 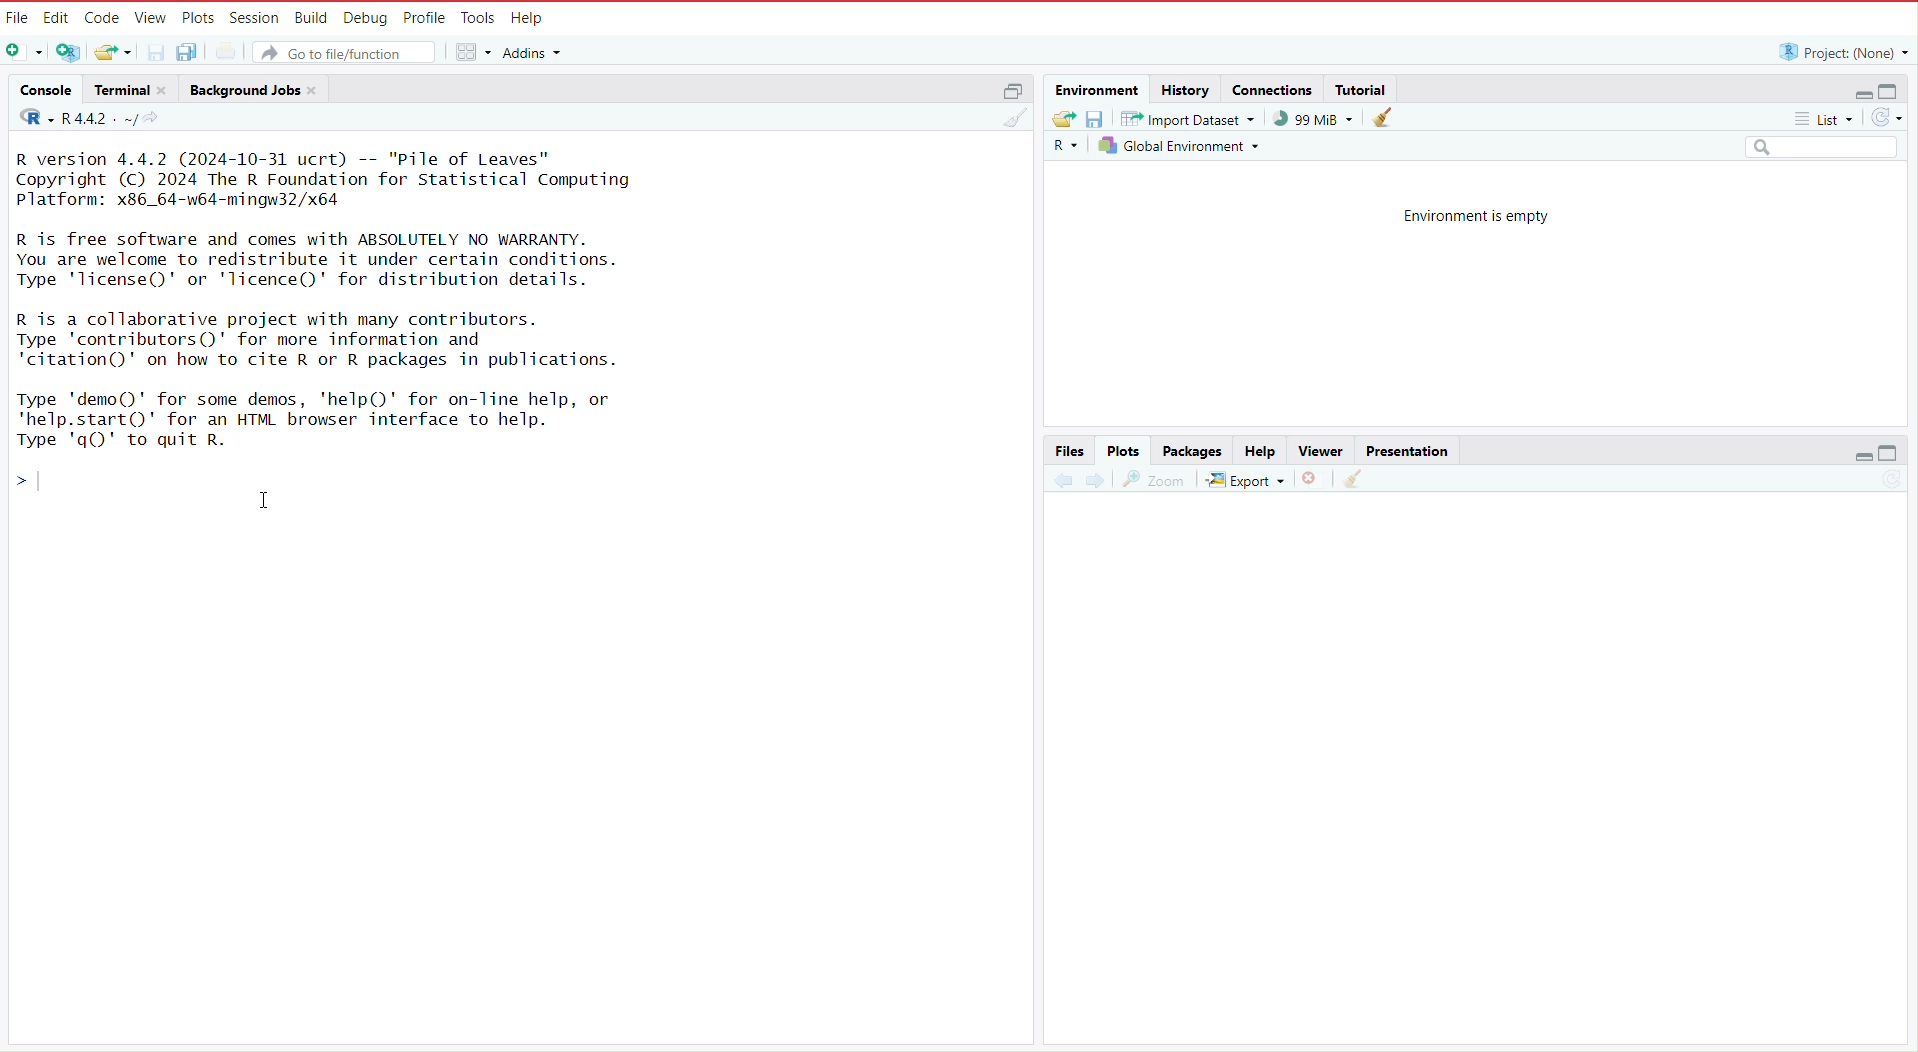 What do you see at coordinates (243, 88) in the screenshot?
I see `background jobs` at bounding box center [243, 88].